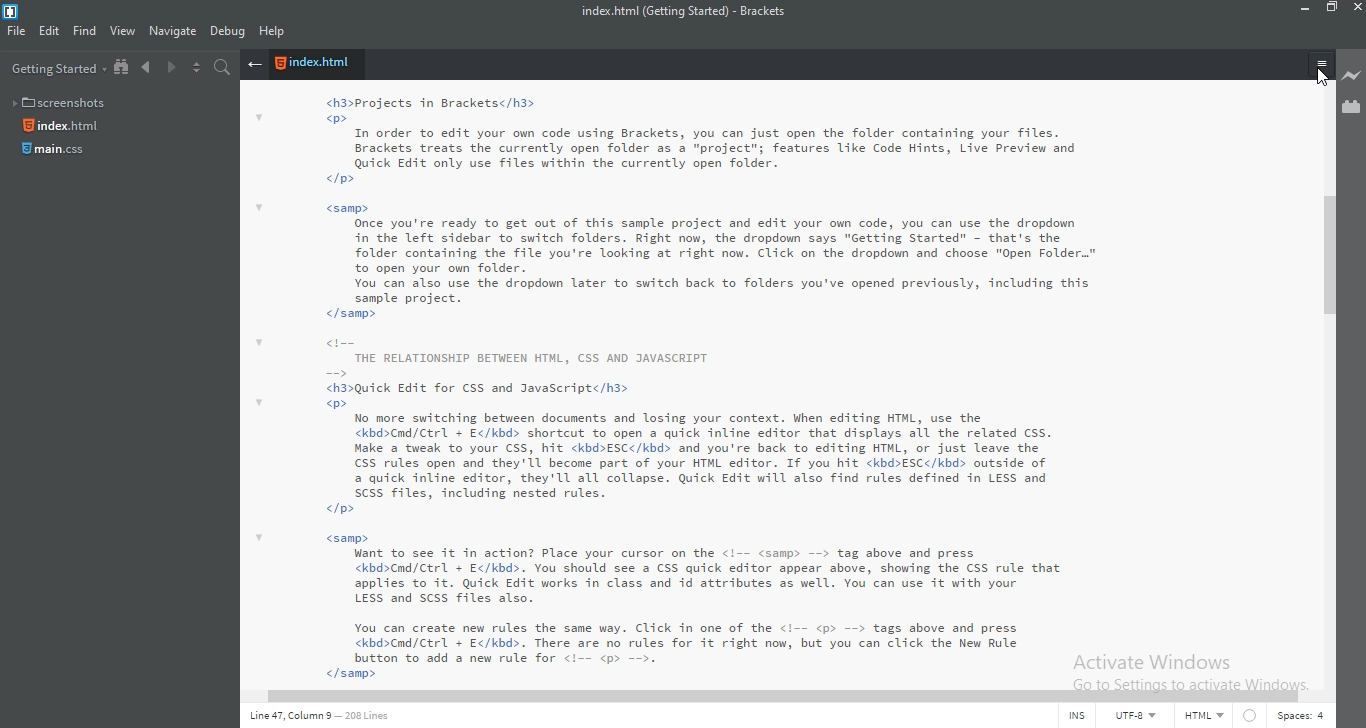 Image resolution: width=1366 pixels, height=728 pixels. Describe the element at coordinates (1080, 717) in the screenshot. I see `INS` at that location.